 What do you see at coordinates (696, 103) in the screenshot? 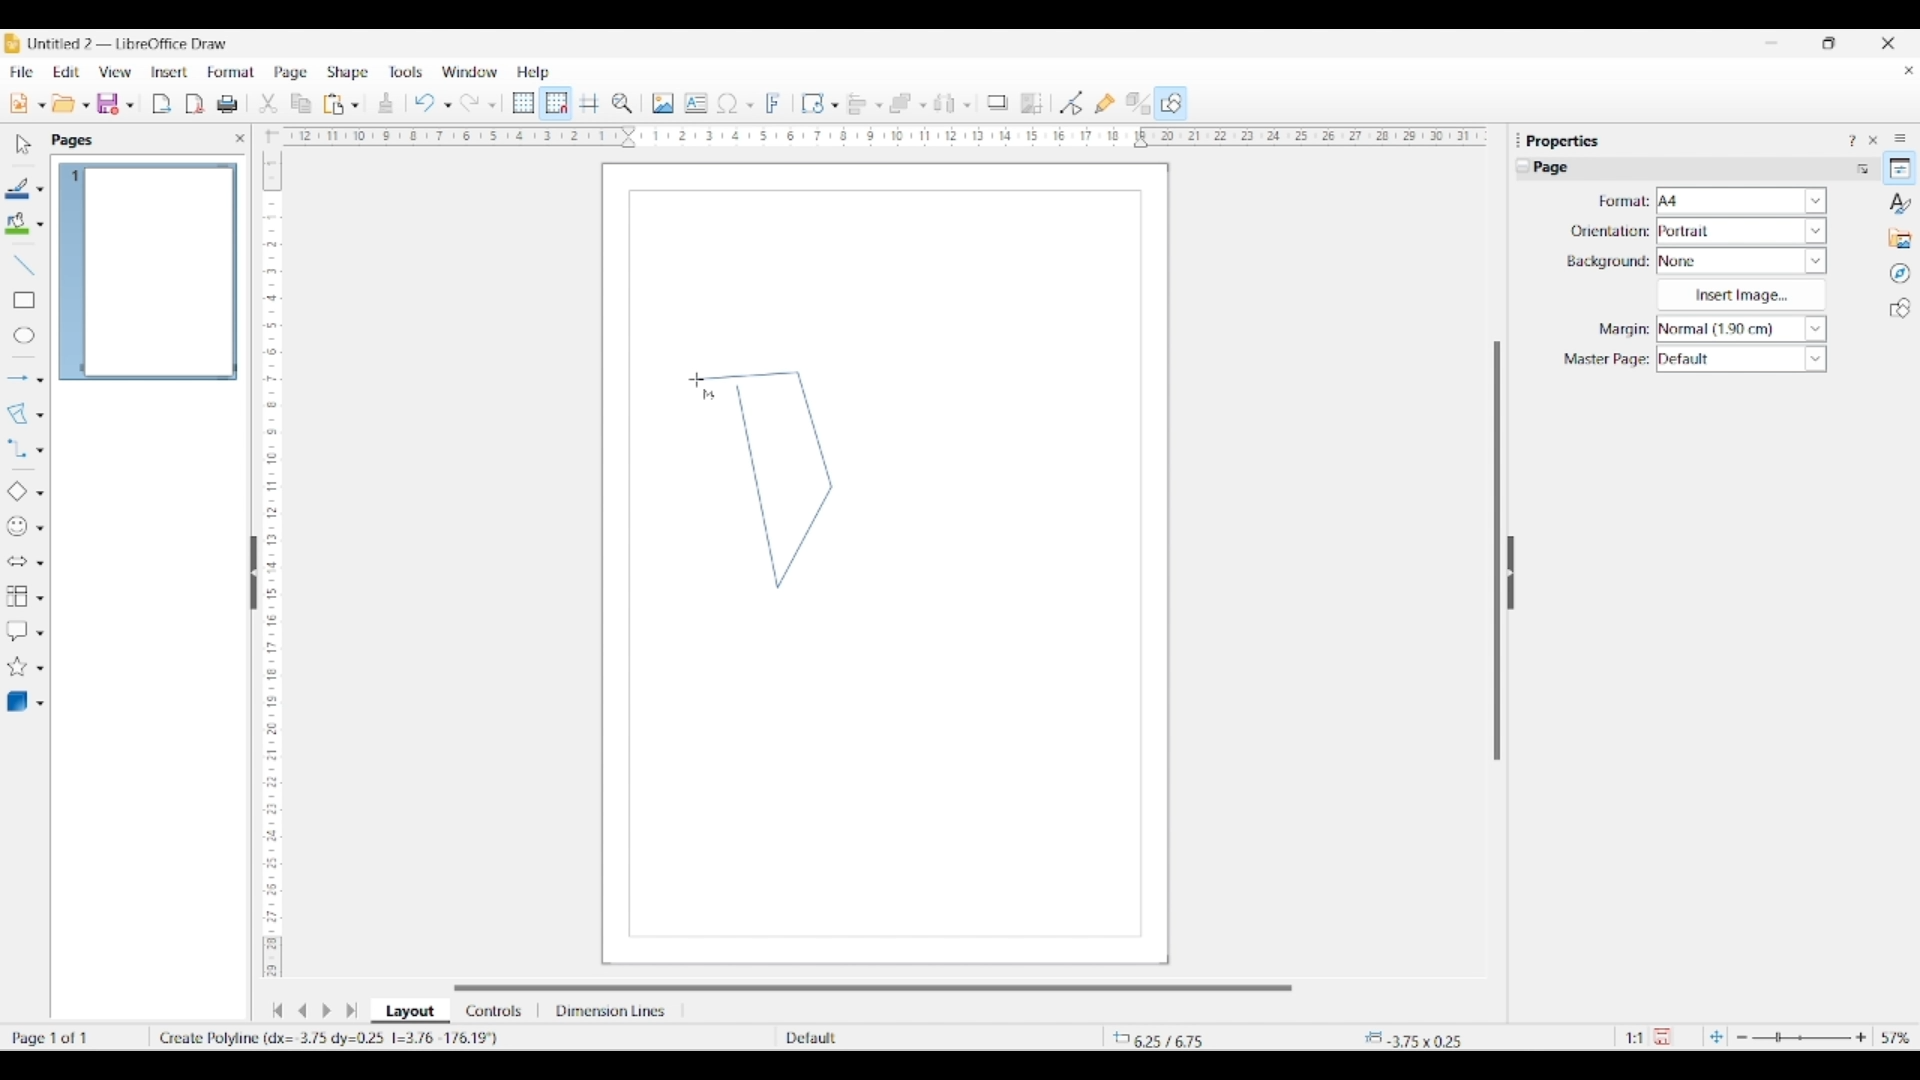
I see `Insert text box` at bounding box center [696, 103].